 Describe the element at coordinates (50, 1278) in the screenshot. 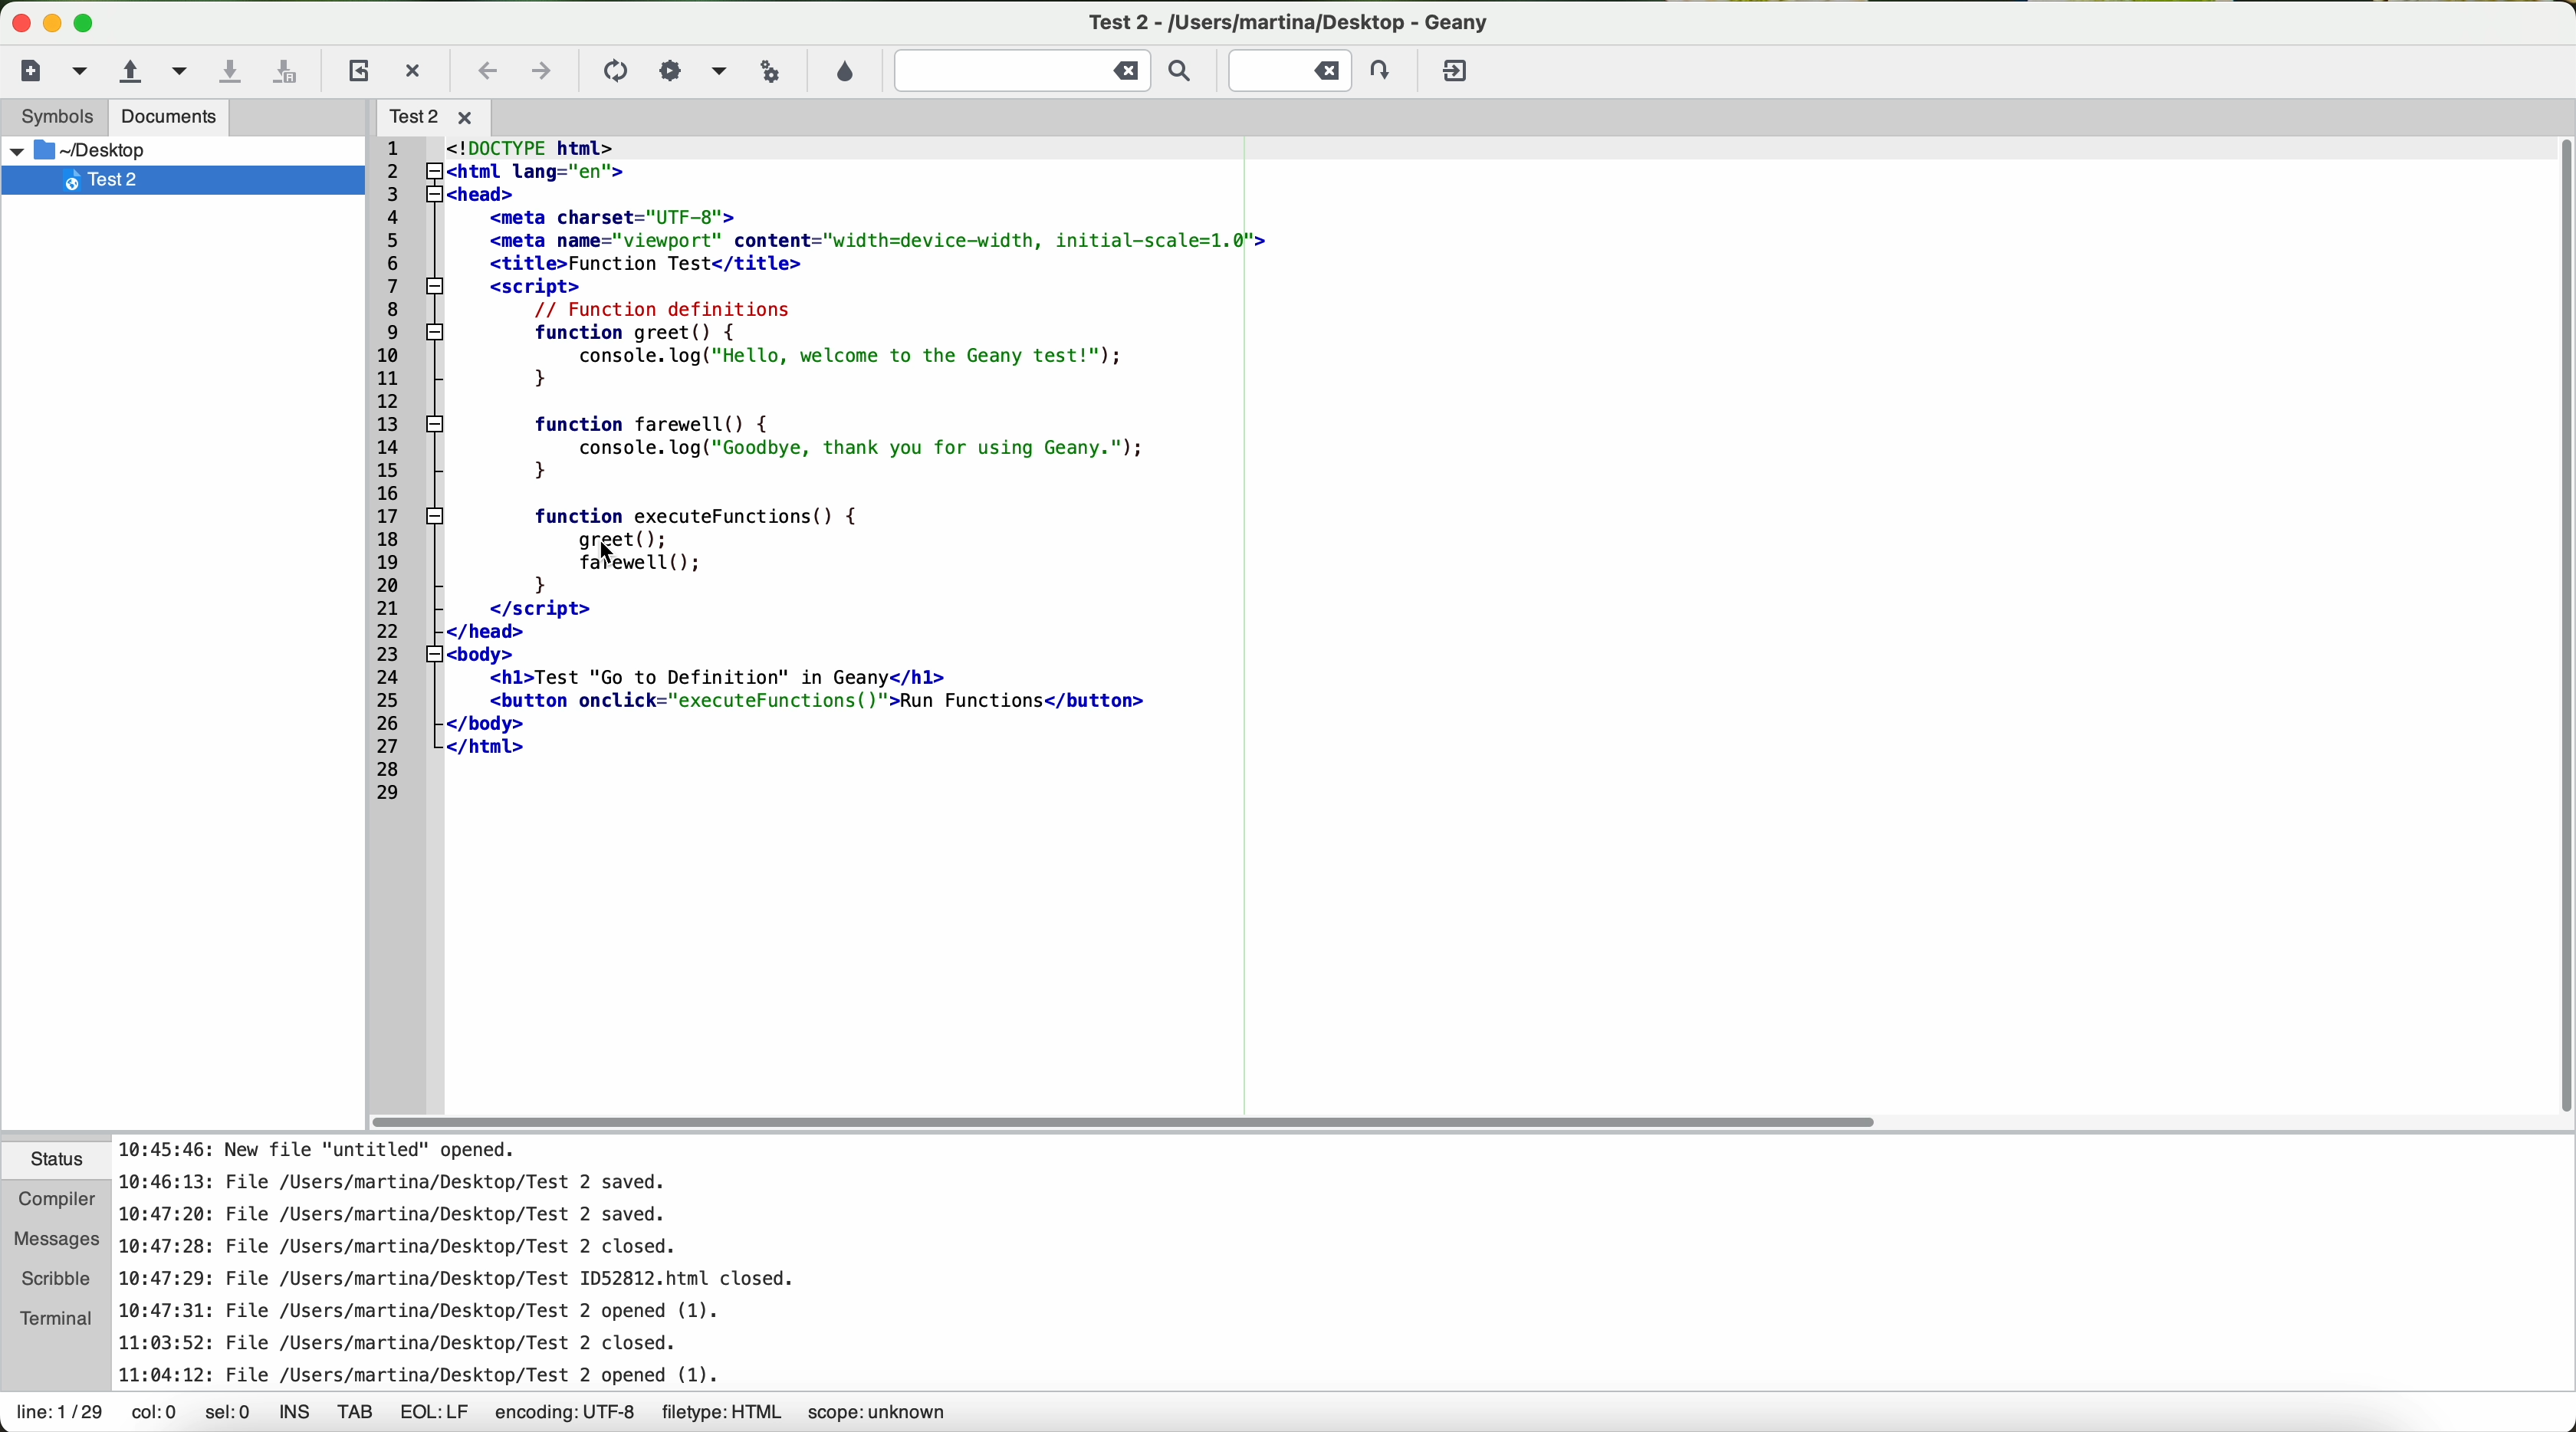

I see `scribble` at that location.